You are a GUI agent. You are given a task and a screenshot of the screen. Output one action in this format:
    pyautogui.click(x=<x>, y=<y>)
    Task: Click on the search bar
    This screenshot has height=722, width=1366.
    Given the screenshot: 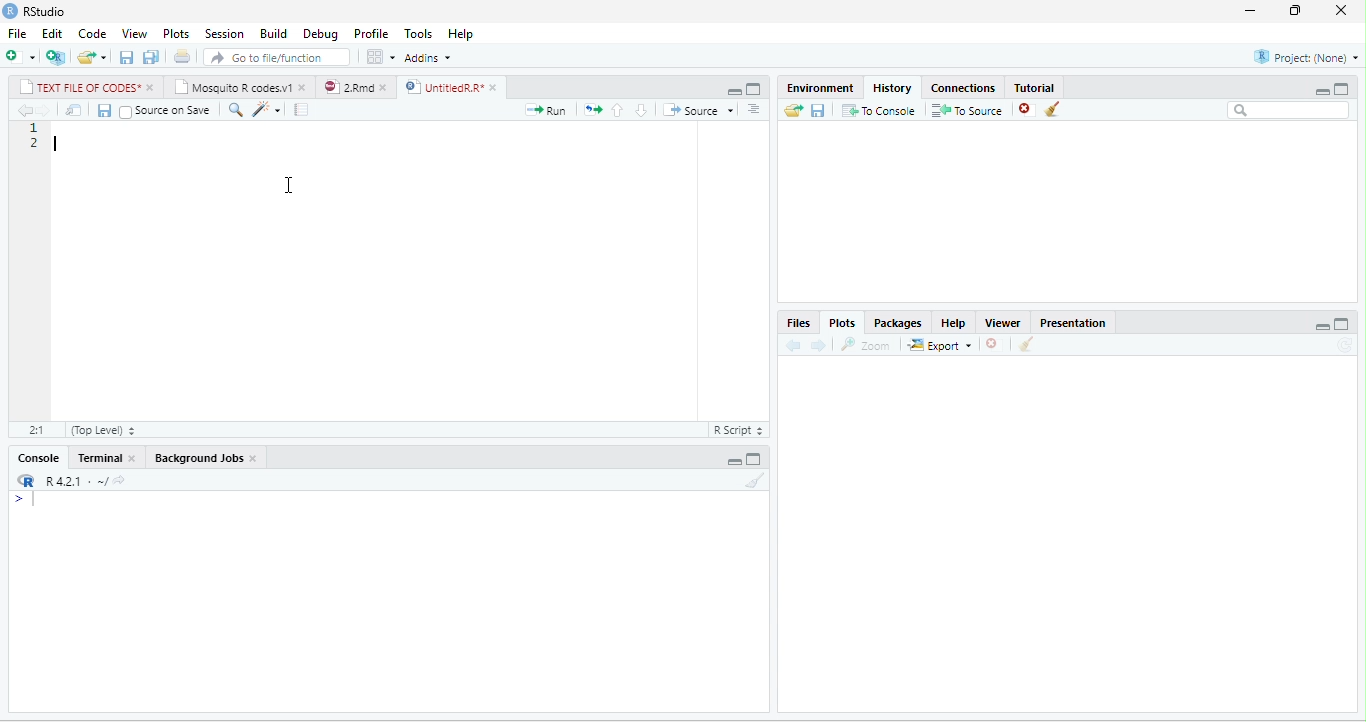 What is the action you would take?
    pyautogui.click(x=1288, y=110)
    